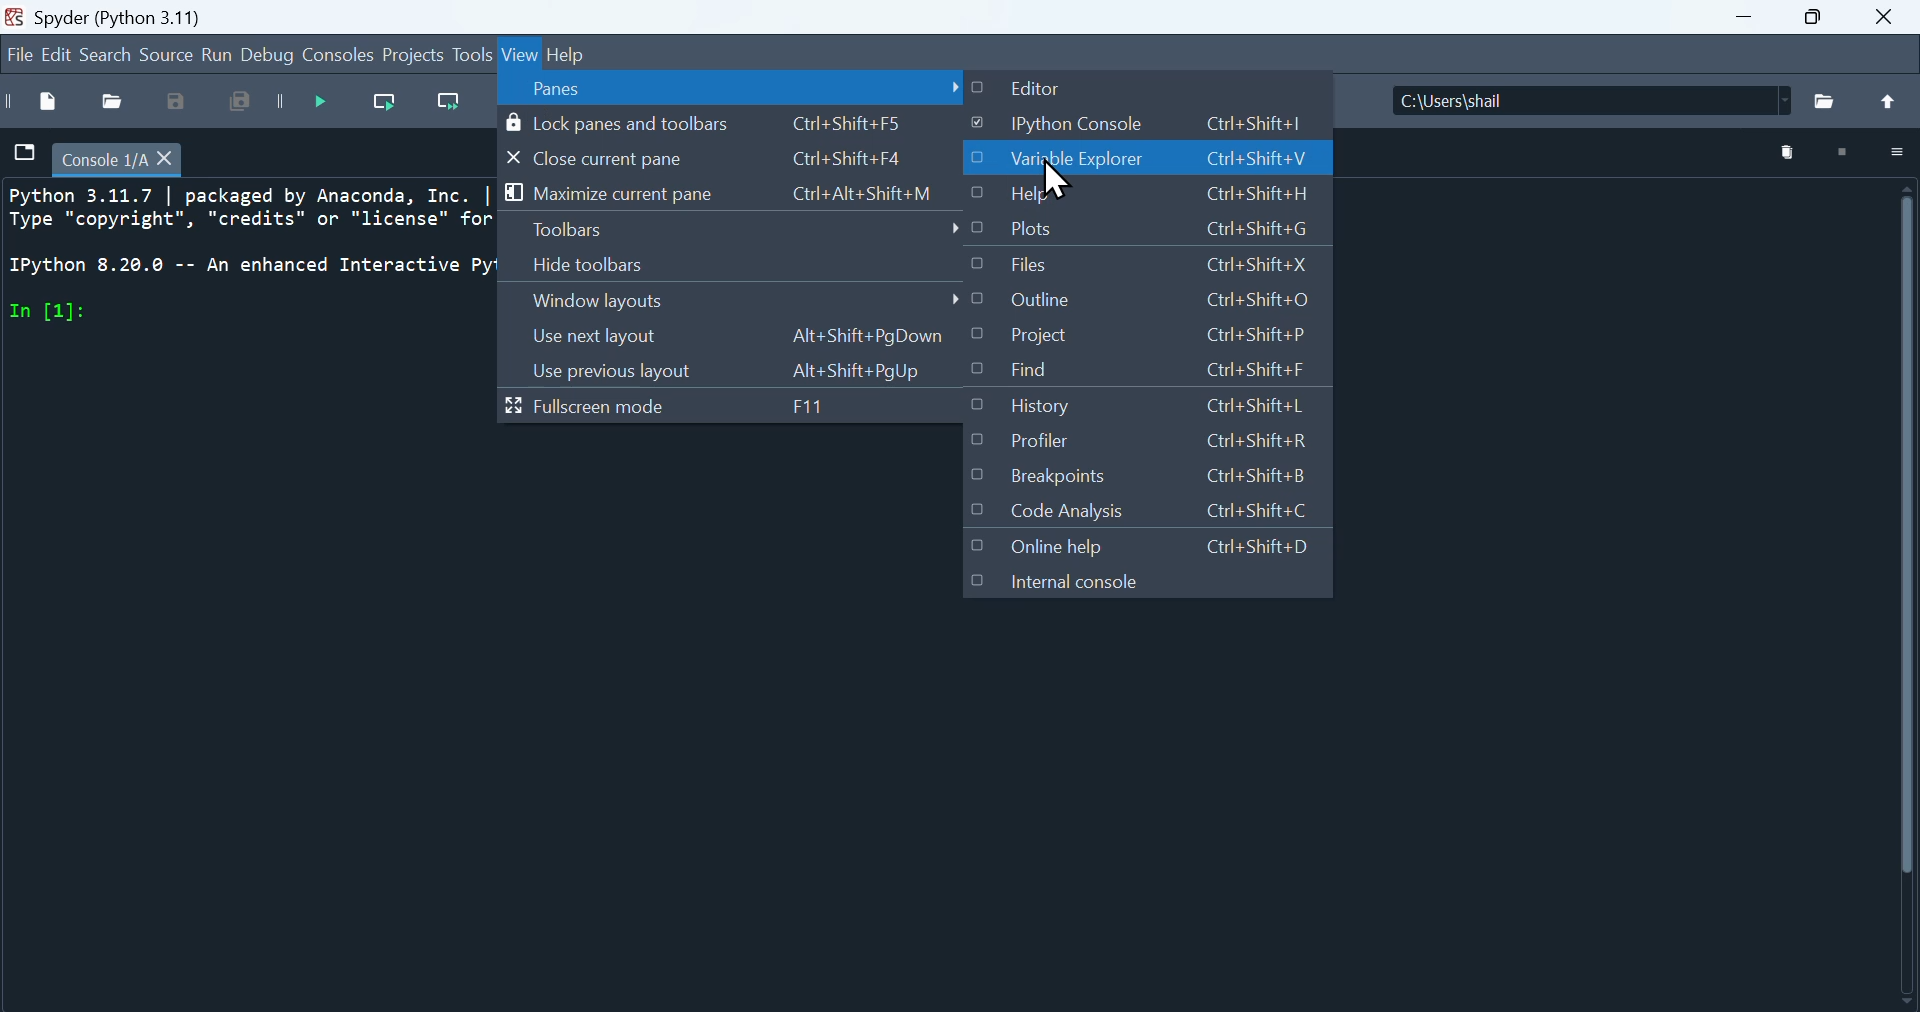 The width and height of the screenshot is (1920, 1012). What do you see at coordinates (469, 56) in the screenshot?
I see `Tools` at bounding box center [469, 56].